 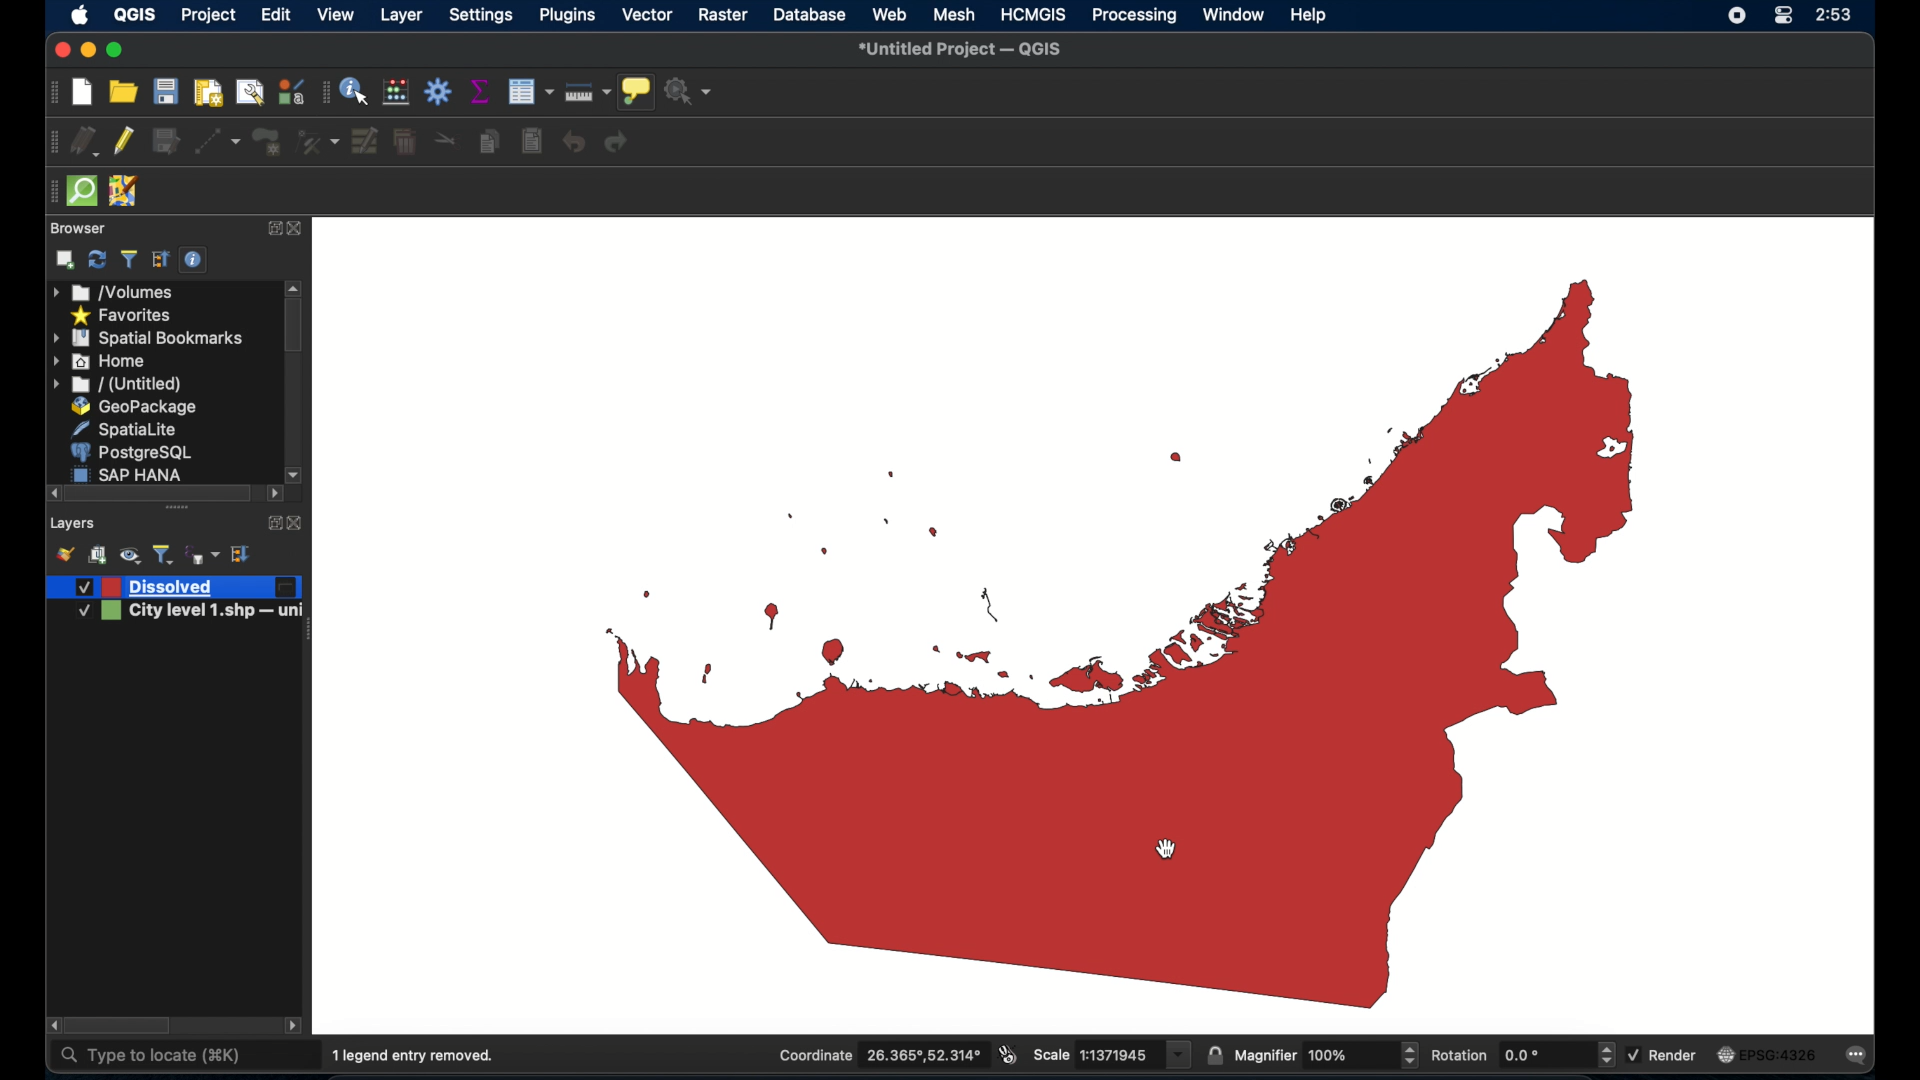 I want to click on expand all, so click(x=161, y=260).